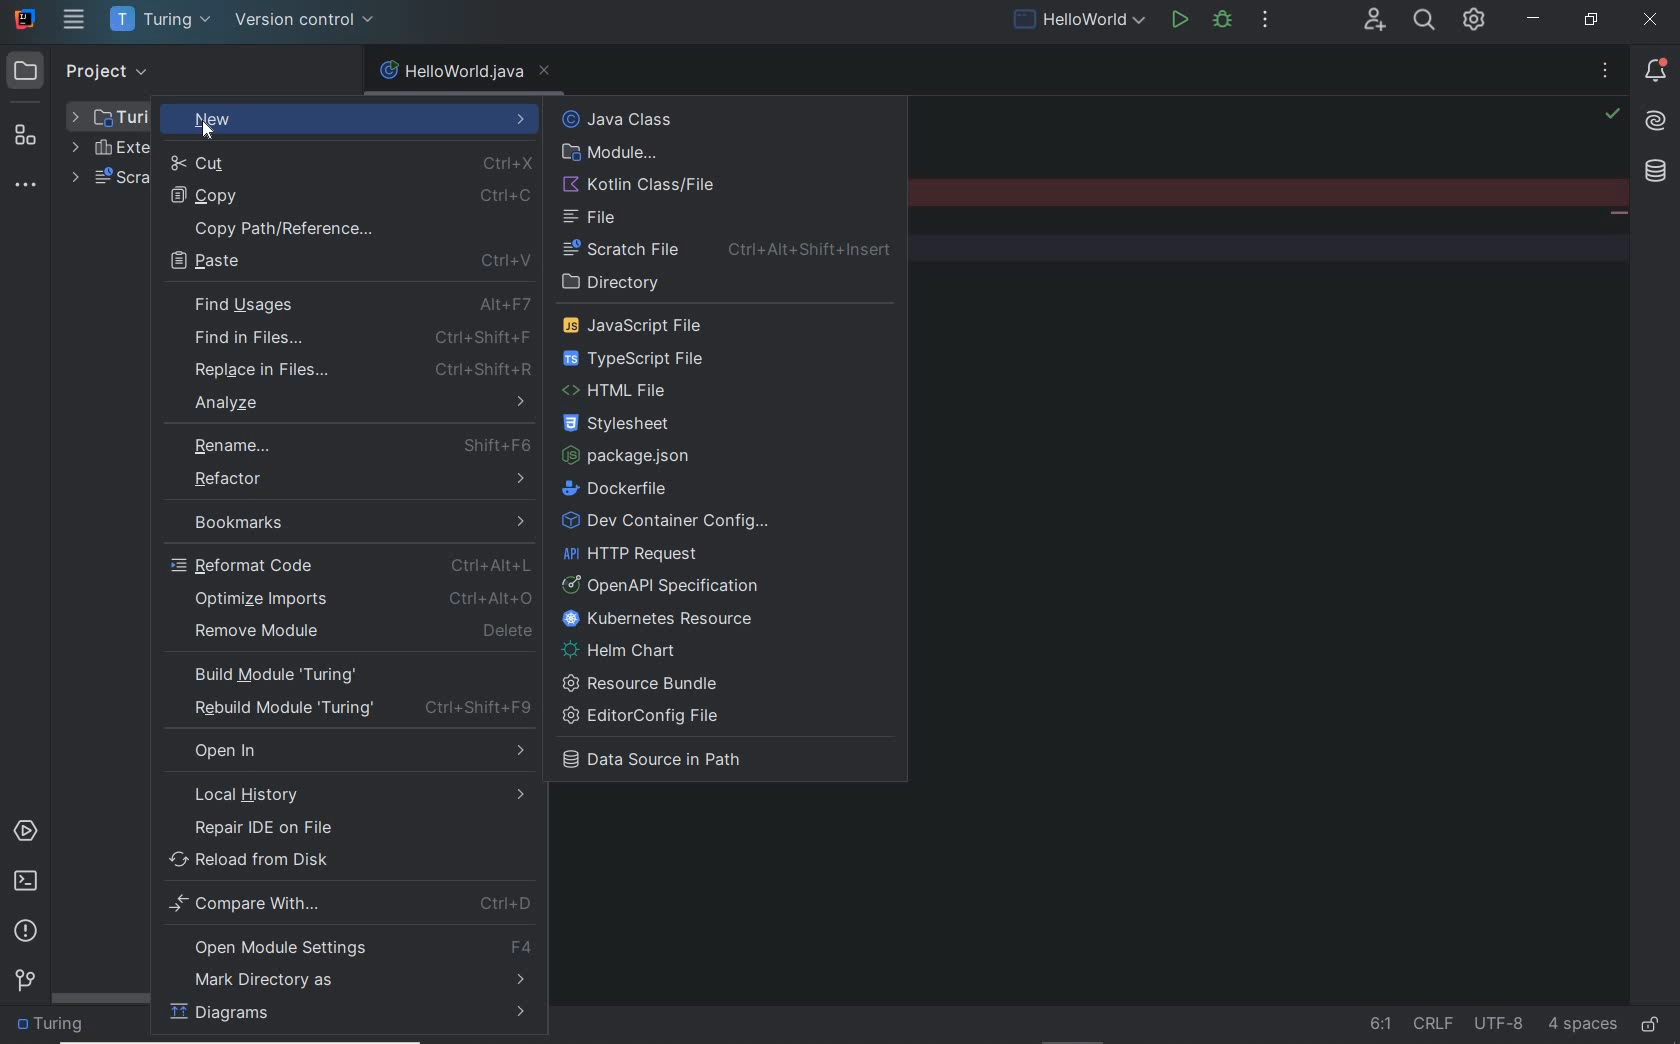  Describe the element at coordinates (624, 392) in the screenshot. I see `HTML File` at that location.